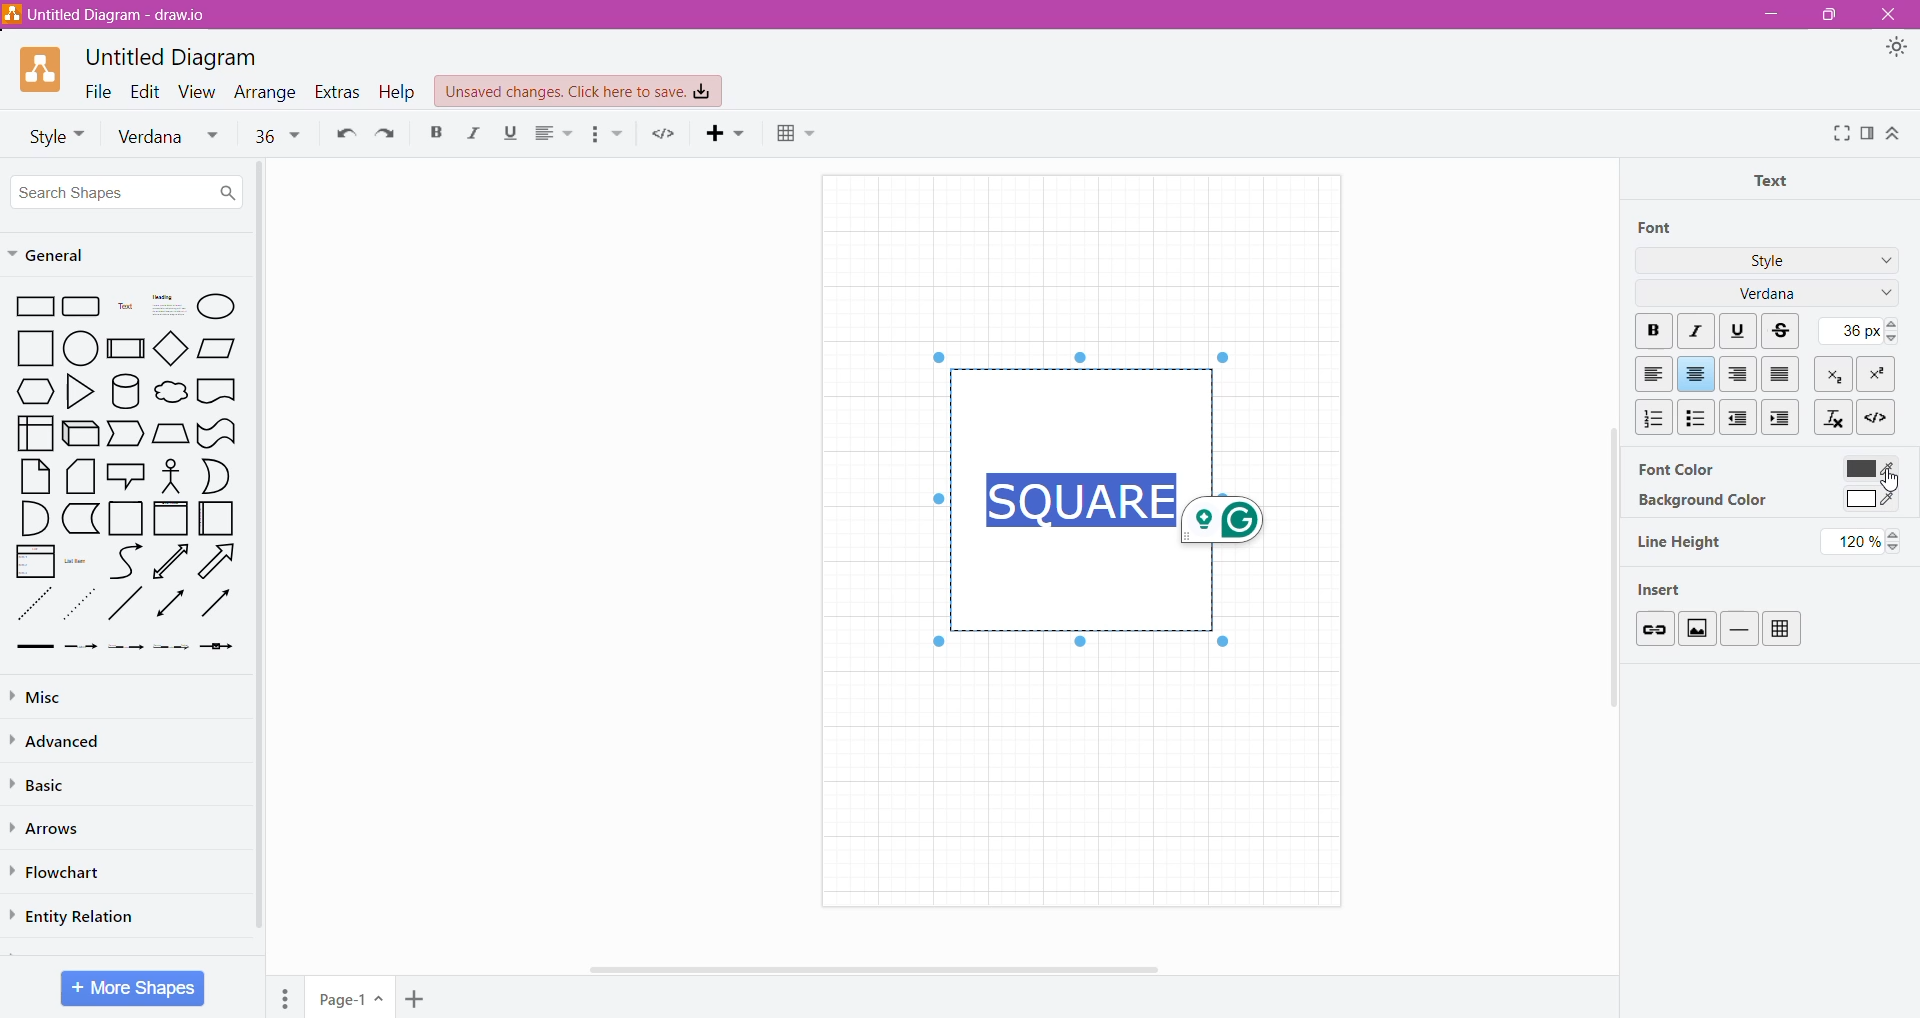 The image size is (1920, 1018). Describe the element at coordinates (883, 969) in the screenshot. I see `Horizontal Scroll Bar` at that location.